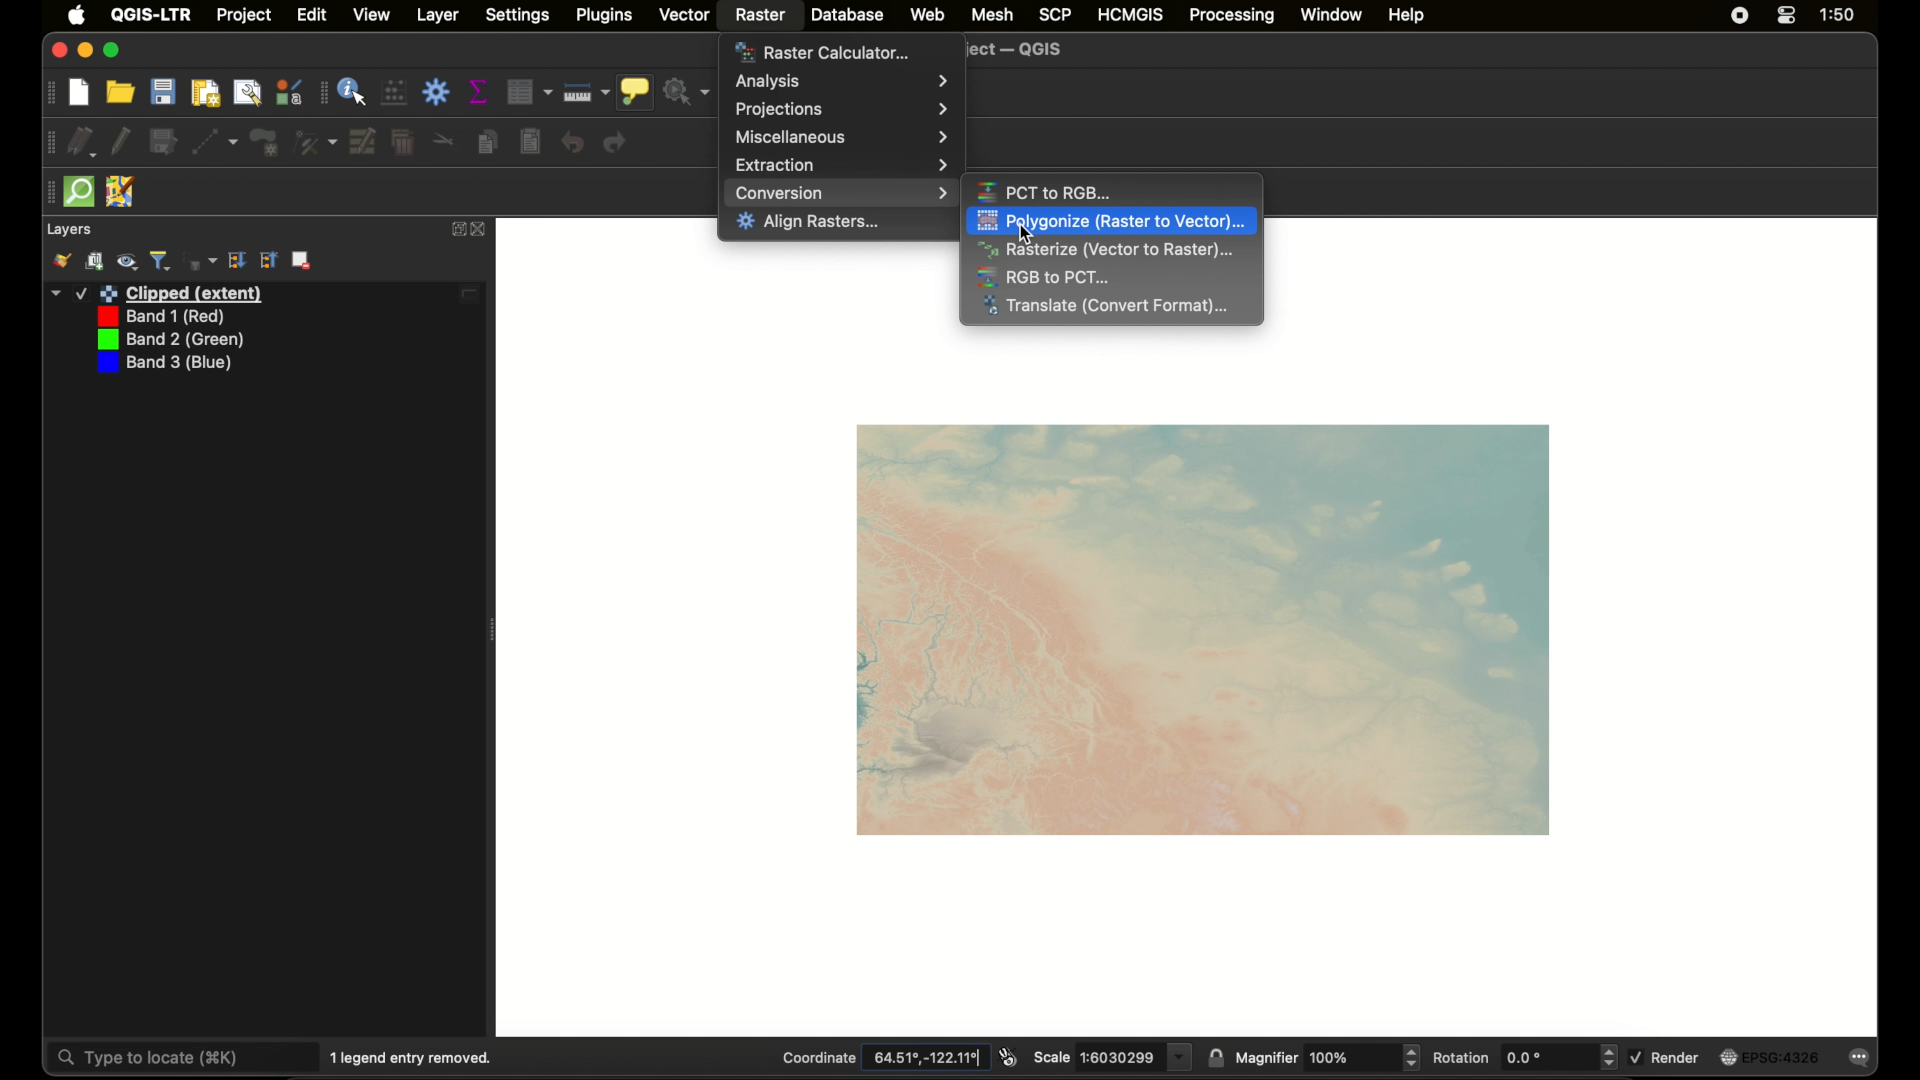 The width and height of the screenshot is (1920, 1080). Describe the element at coordinates (245, 16) in the screenshot. I see `project` at that location.